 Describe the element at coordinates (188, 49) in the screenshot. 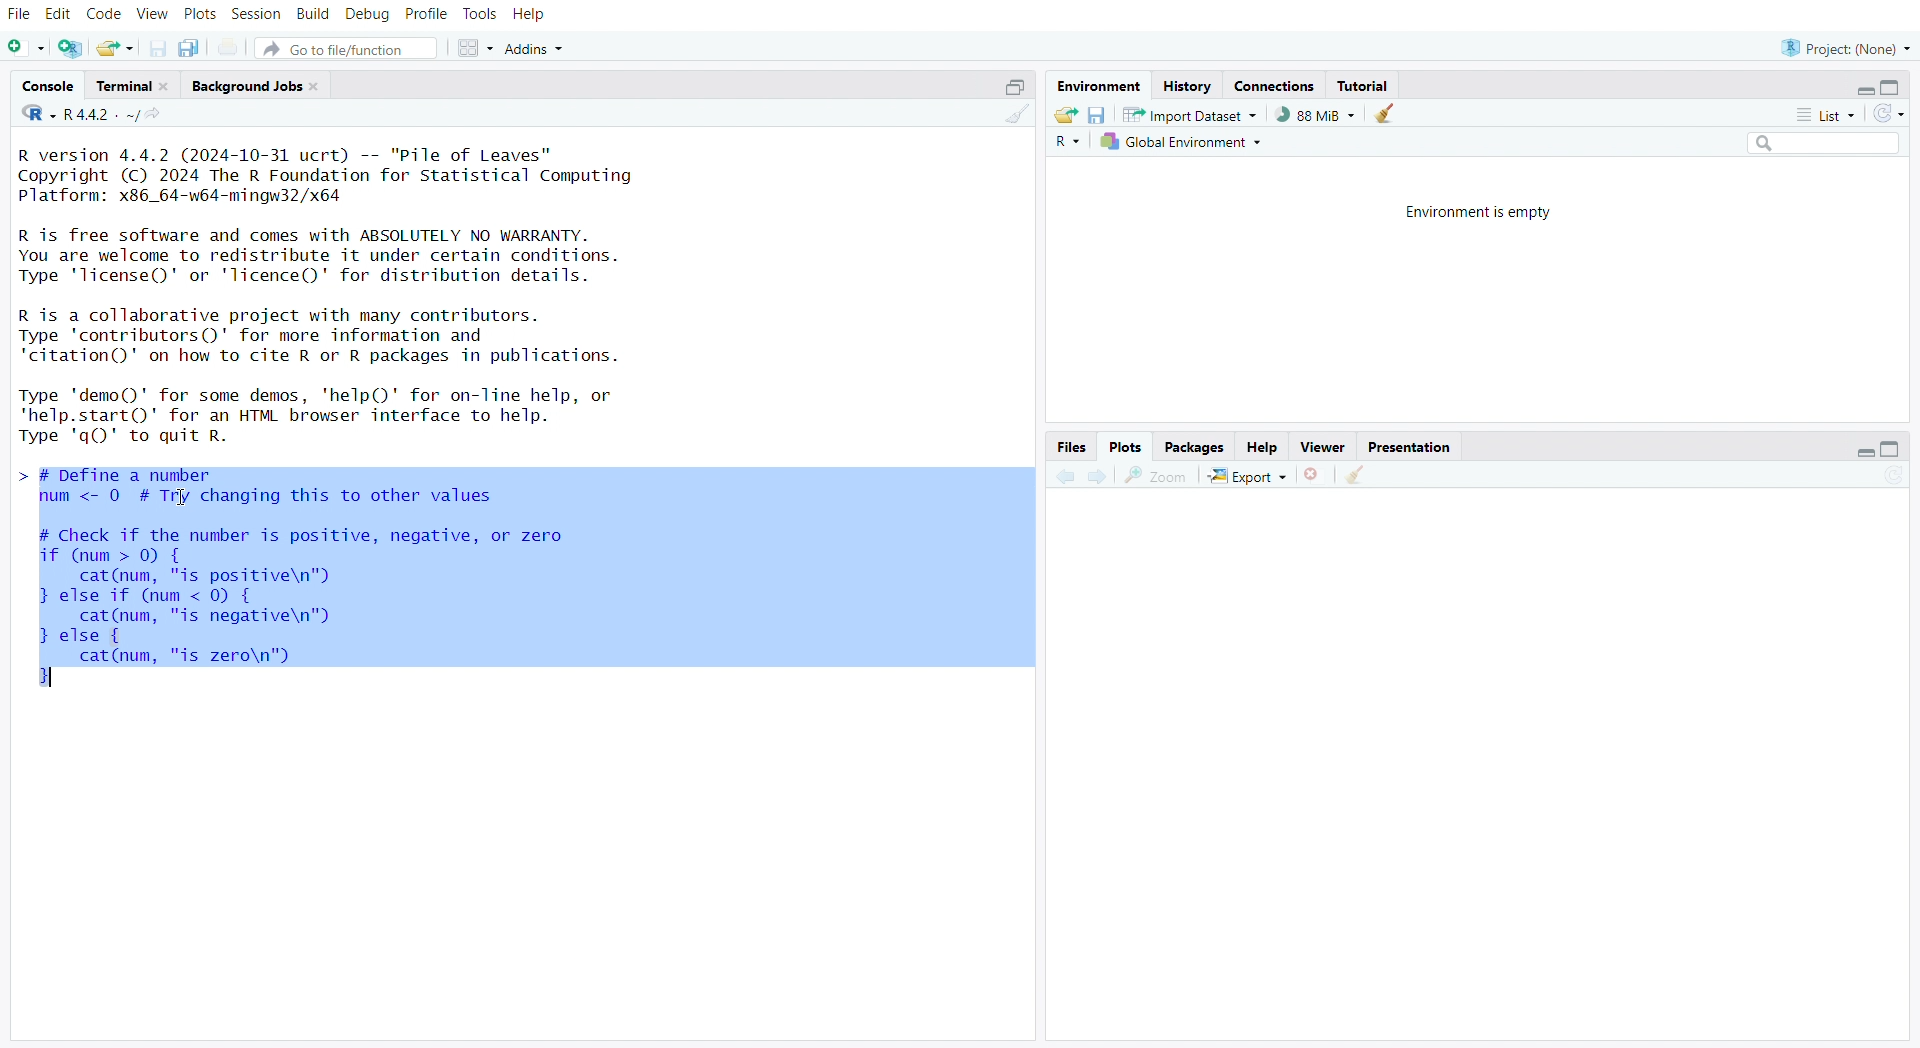

I see `save all open document` at that location.